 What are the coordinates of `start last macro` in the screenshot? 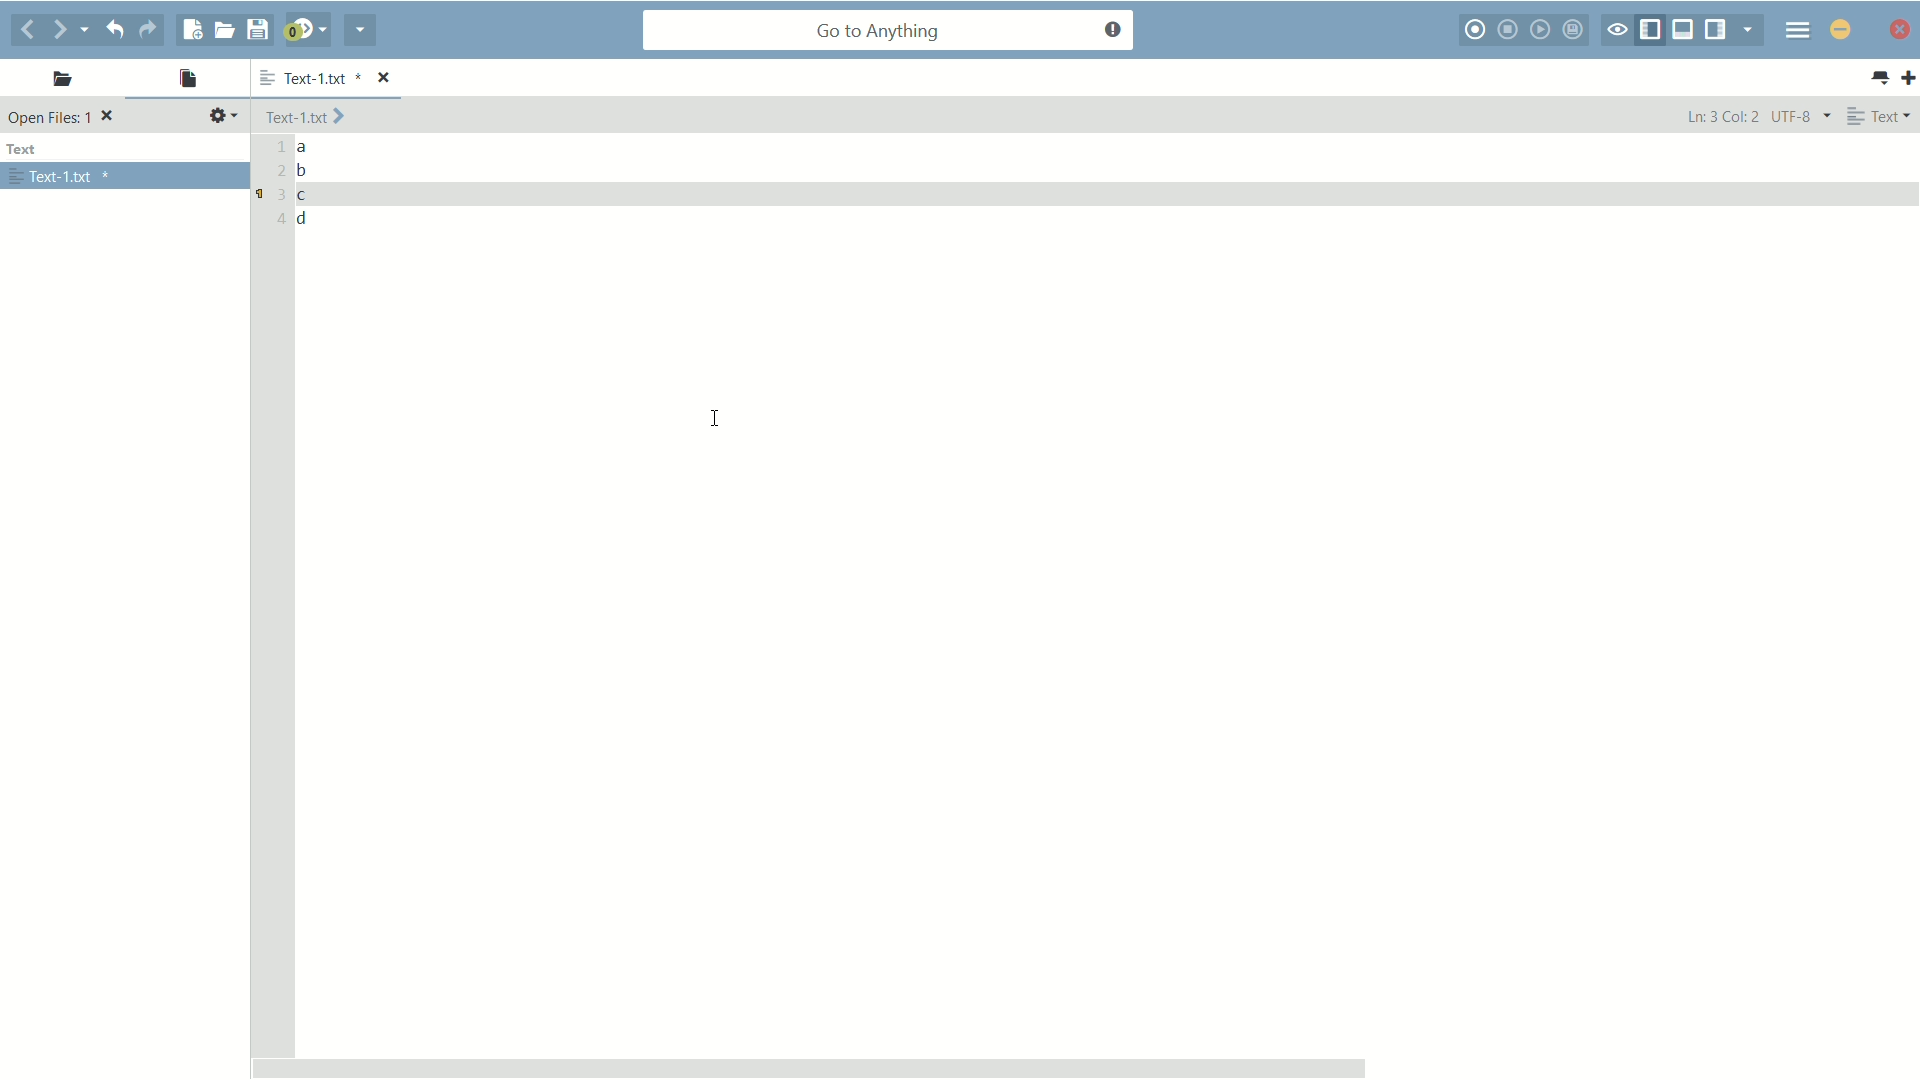 It's located at (1540, 31).